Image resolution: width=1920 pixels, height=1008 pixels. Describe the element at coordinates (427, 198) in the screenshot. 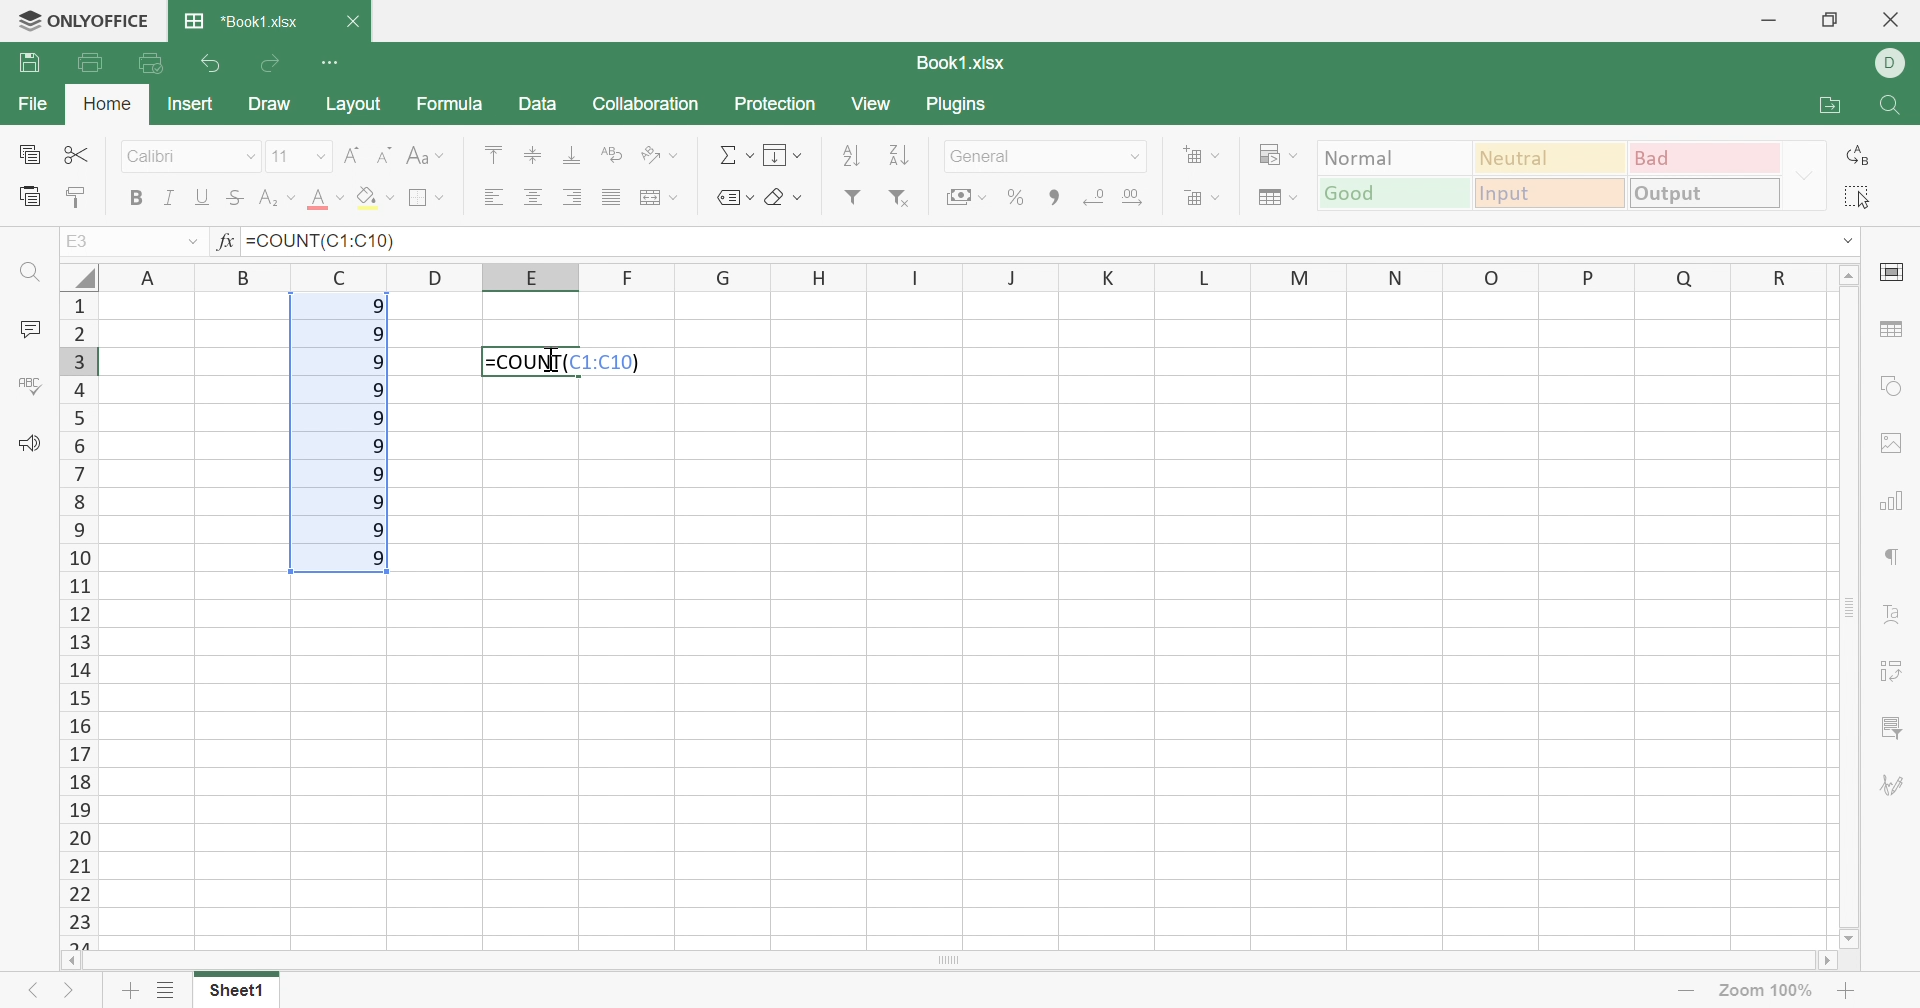

I see `Borders` at that location.